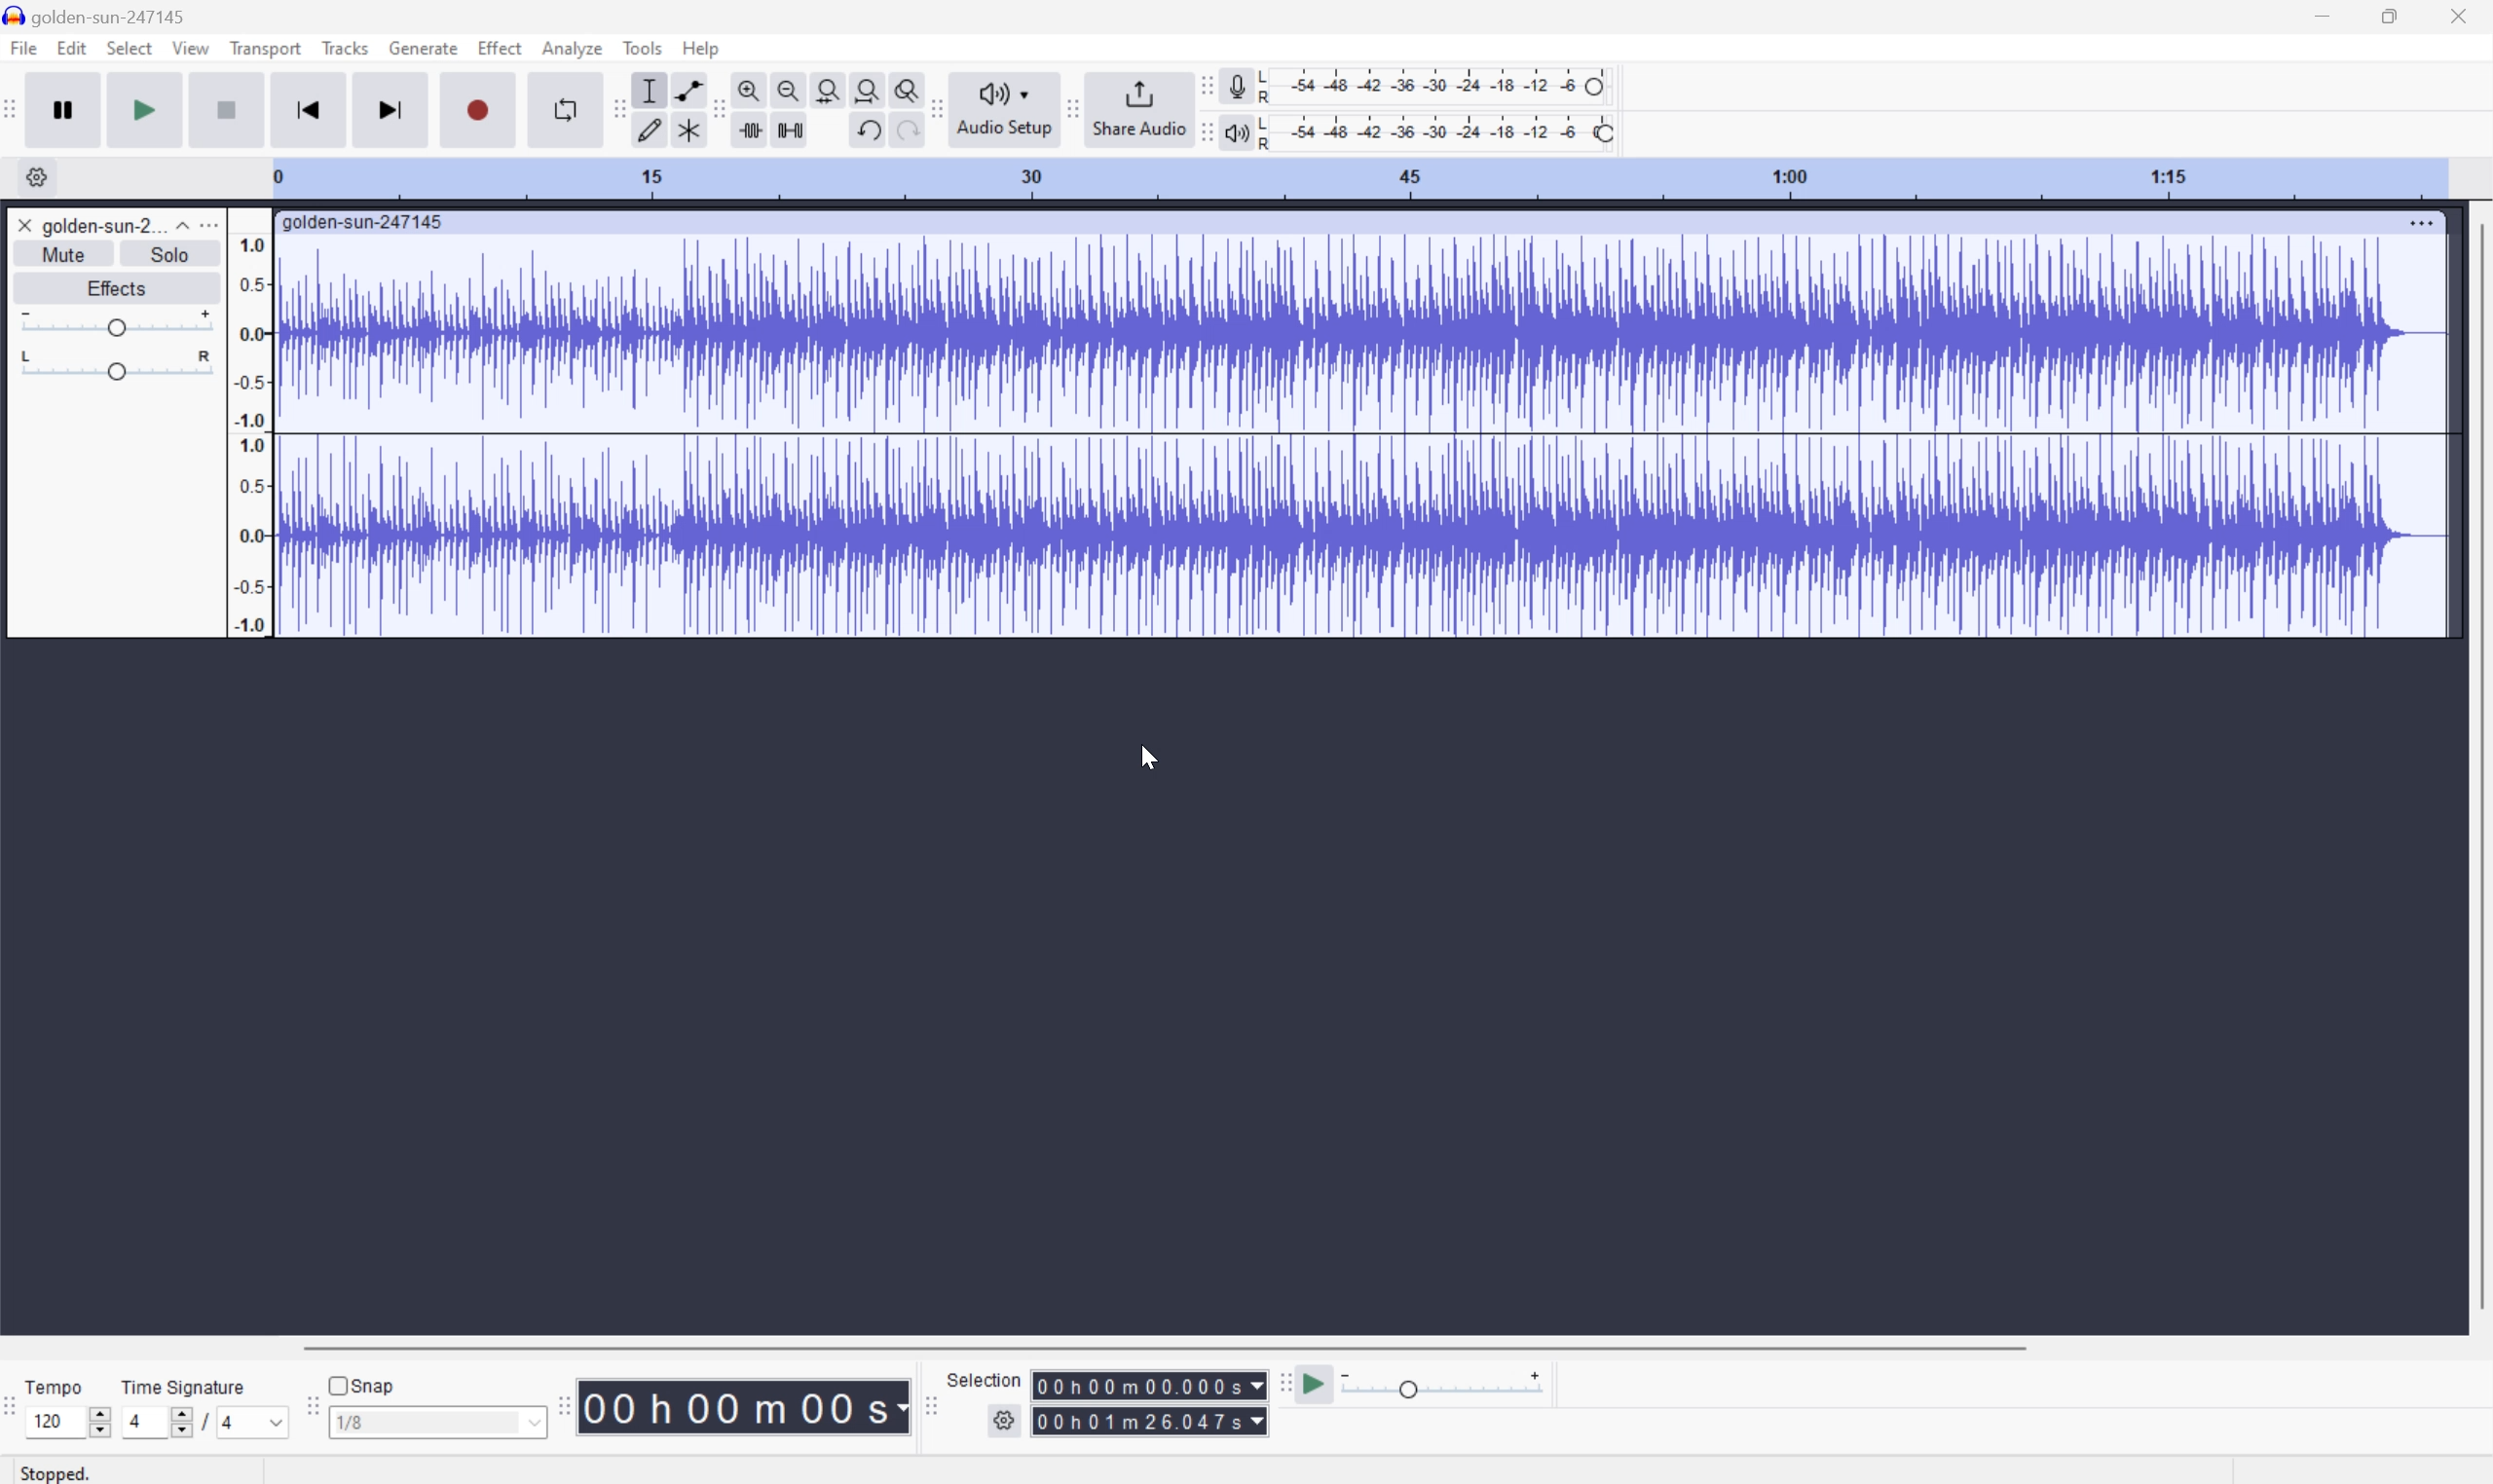  I want to click on Zoom toggle, so click(899, 86).